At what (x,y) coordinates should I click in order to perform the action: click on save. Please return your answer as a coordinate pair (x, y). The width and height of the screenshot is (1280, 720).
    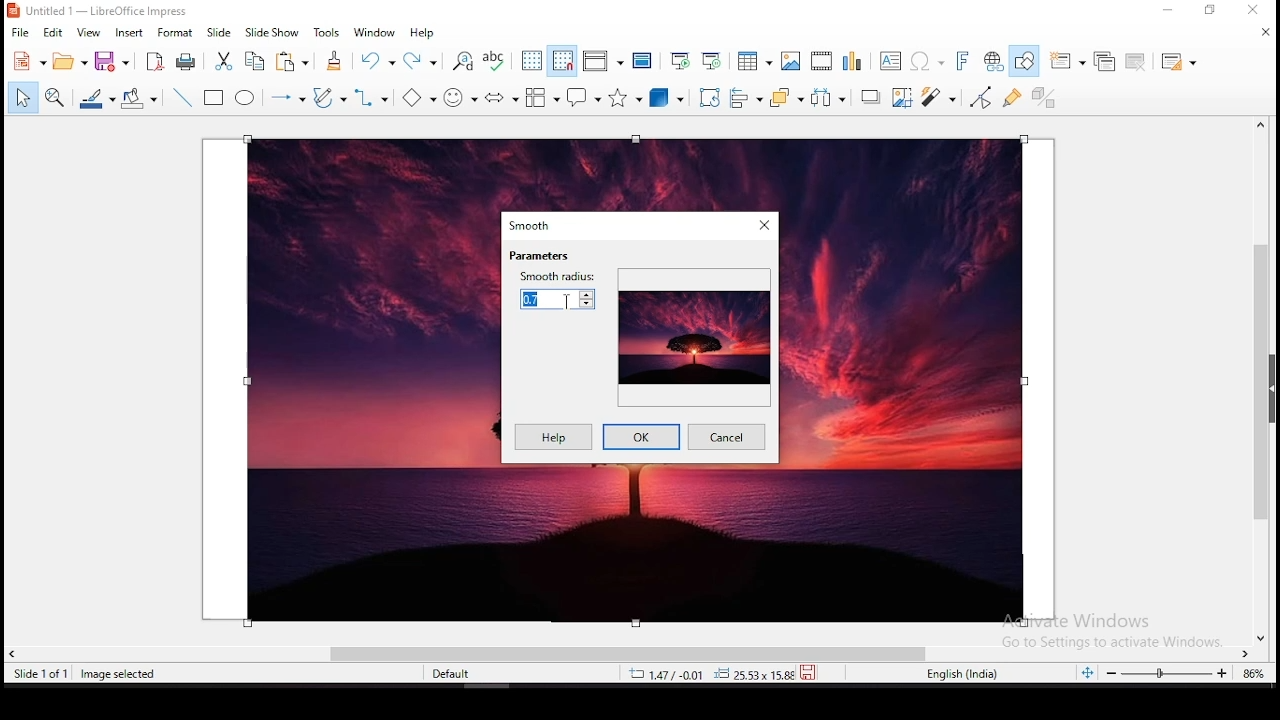
    Looking at the image, I should click on (811, 671).